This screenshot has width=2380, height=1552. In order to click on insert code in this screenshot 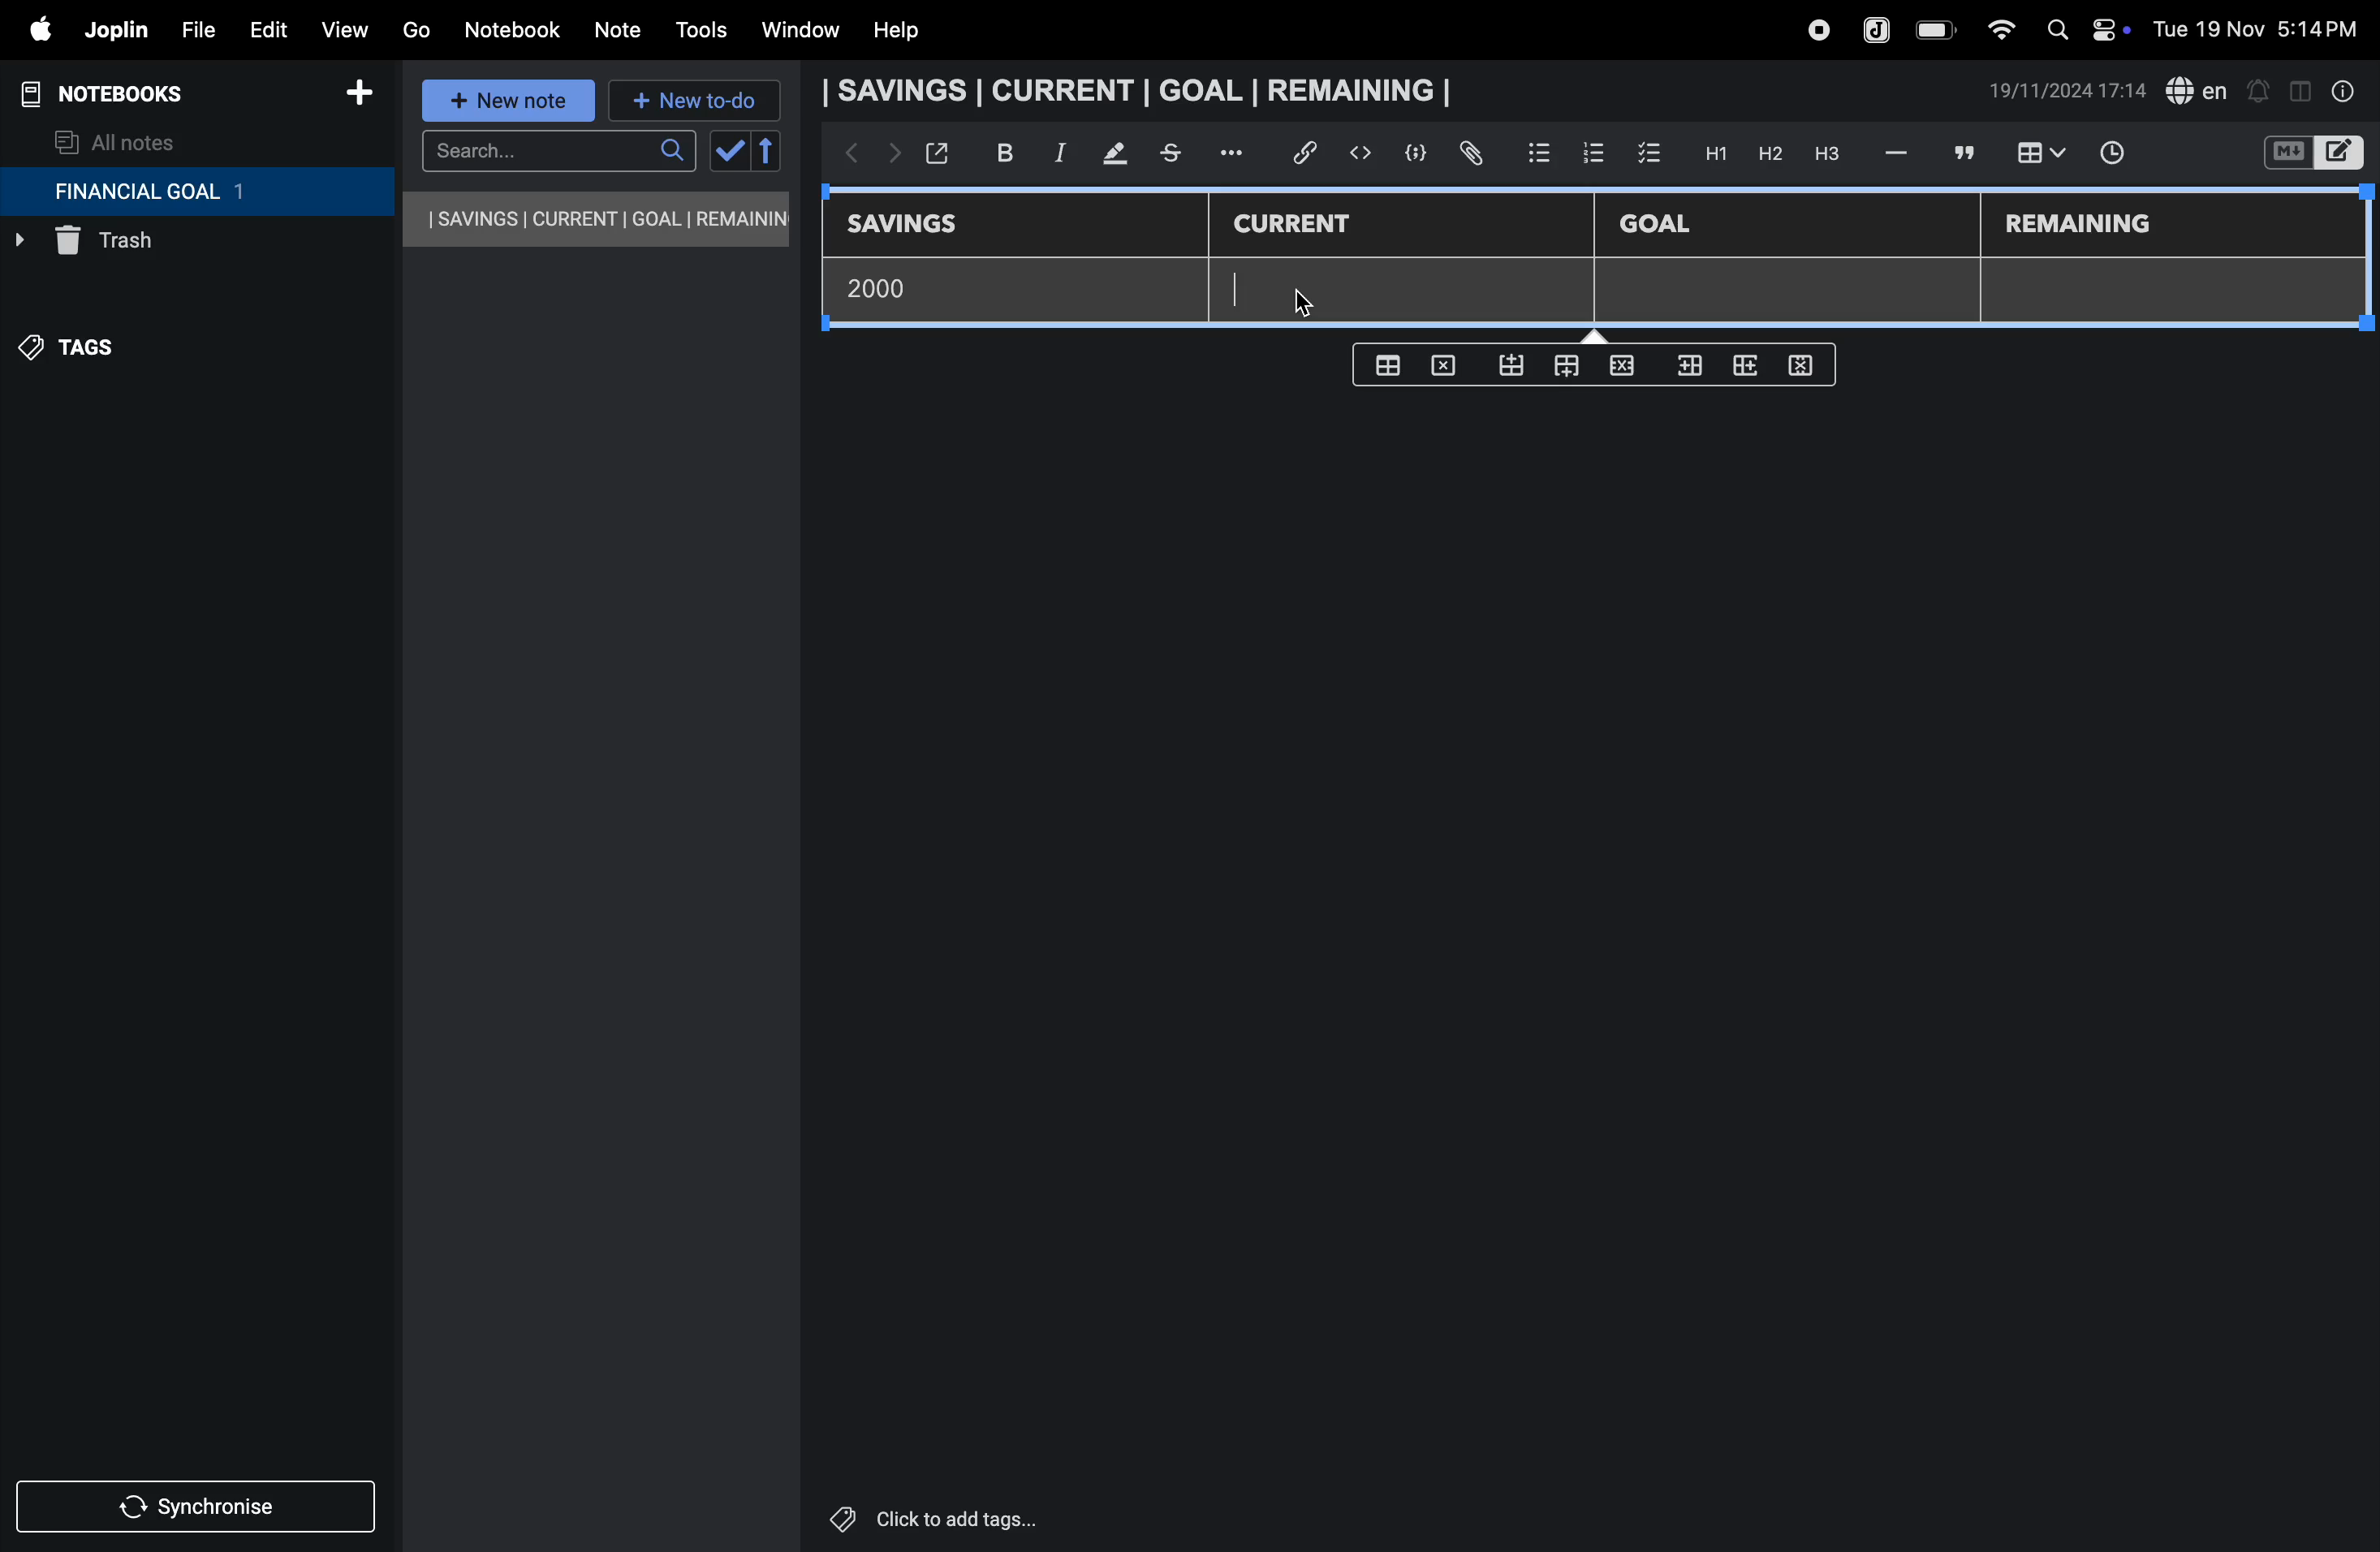, I will do `click(1362, 153)`.